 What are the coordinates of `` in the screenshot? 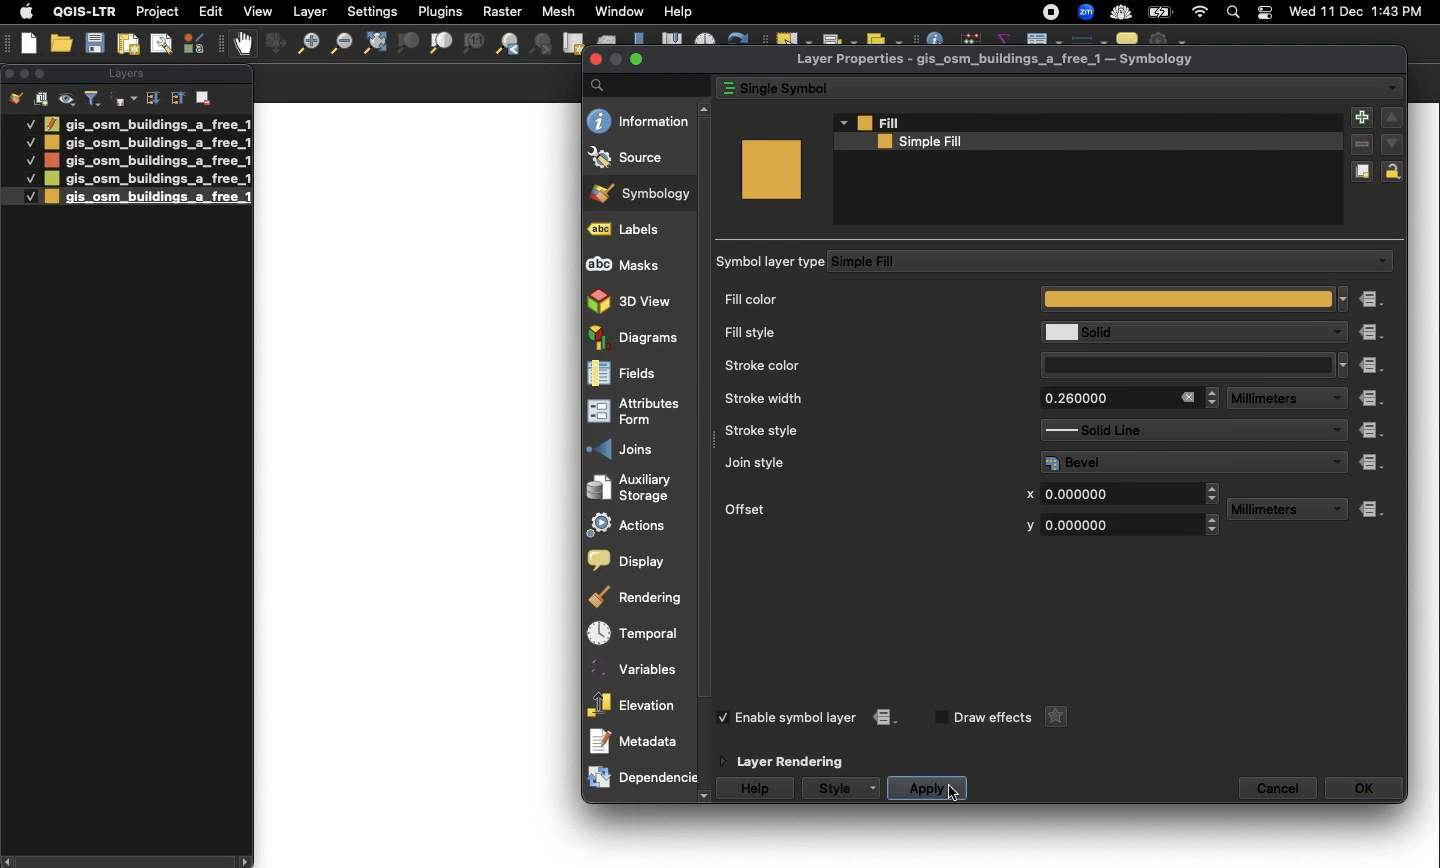 It's located at (1372, 431).